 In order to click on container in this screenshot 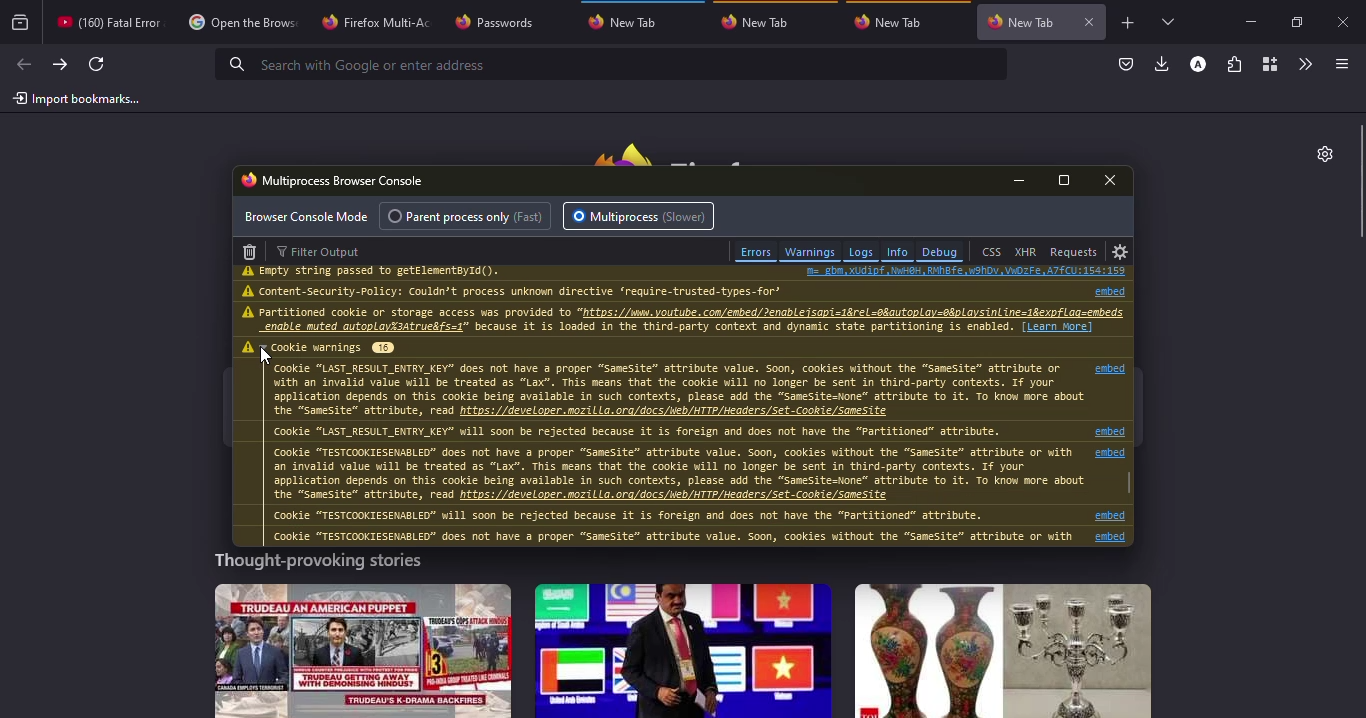, I will do `click(1269, 64)`.